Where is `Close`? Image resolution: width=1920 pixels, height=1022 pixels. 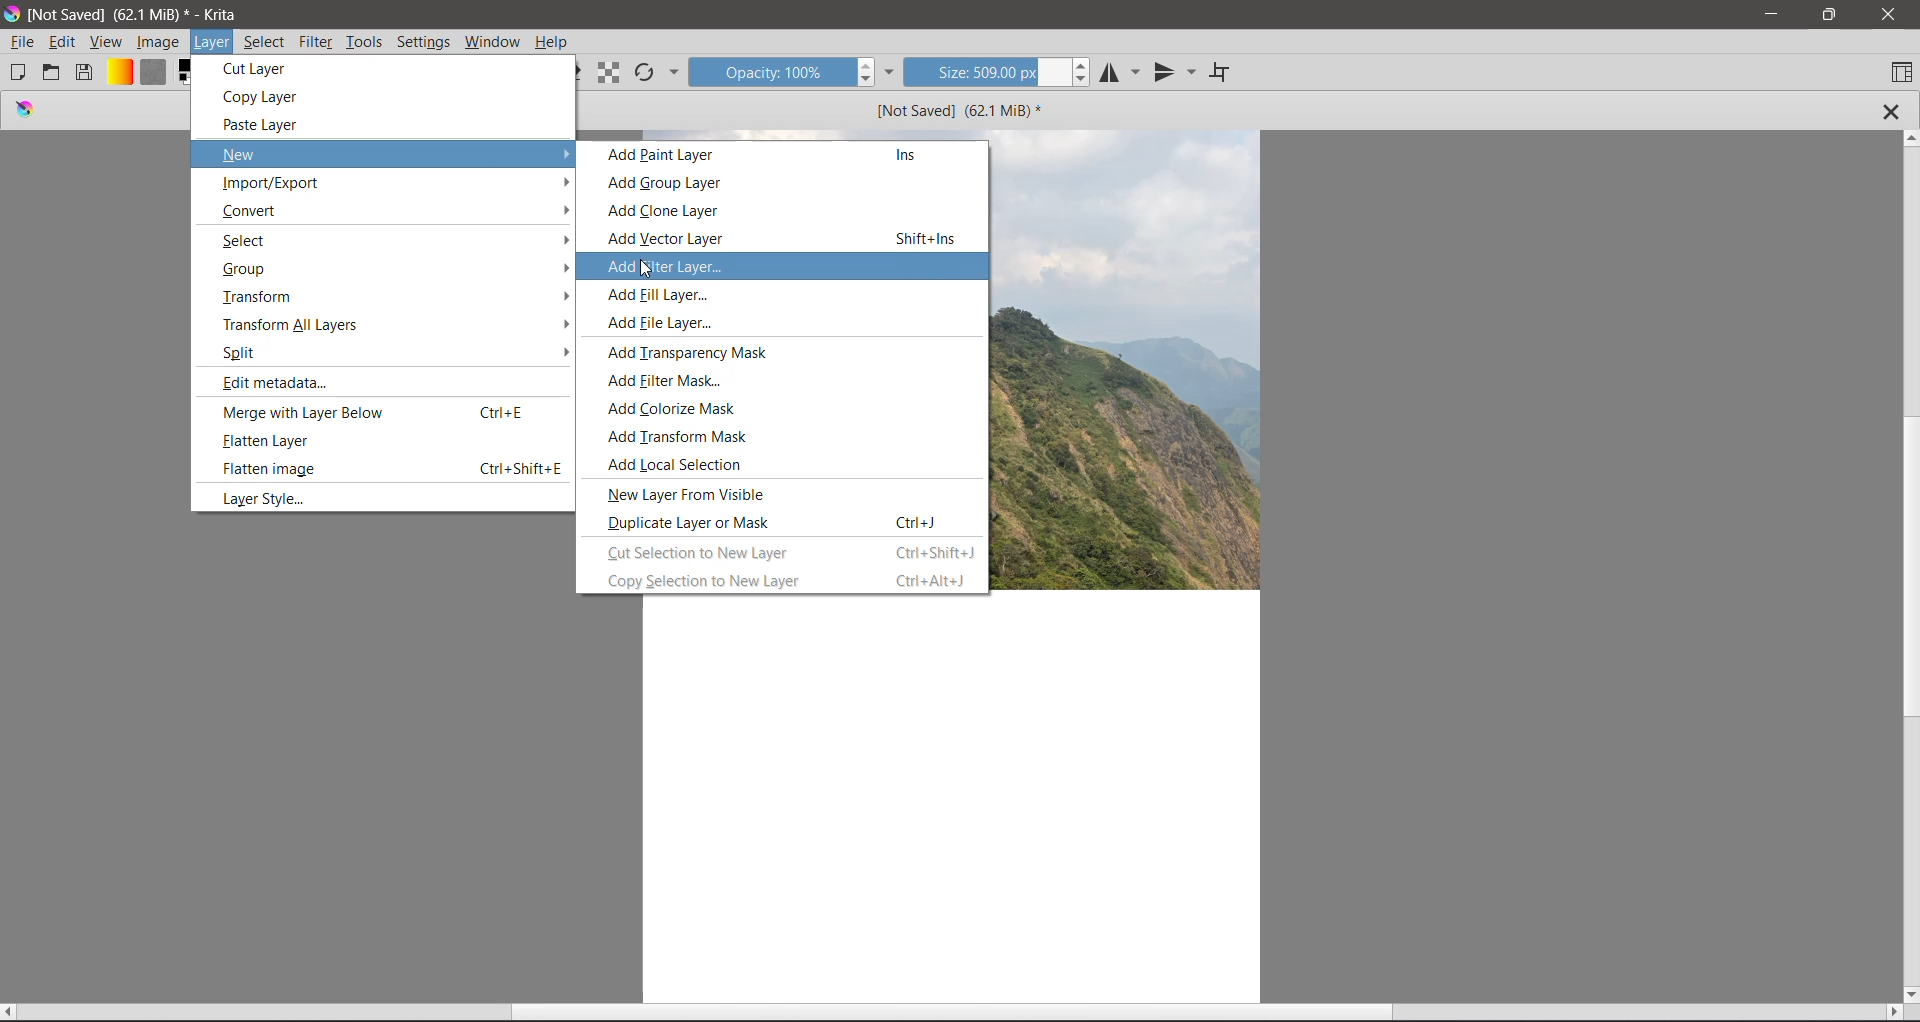
Close is located at coordinates (1891, 15).